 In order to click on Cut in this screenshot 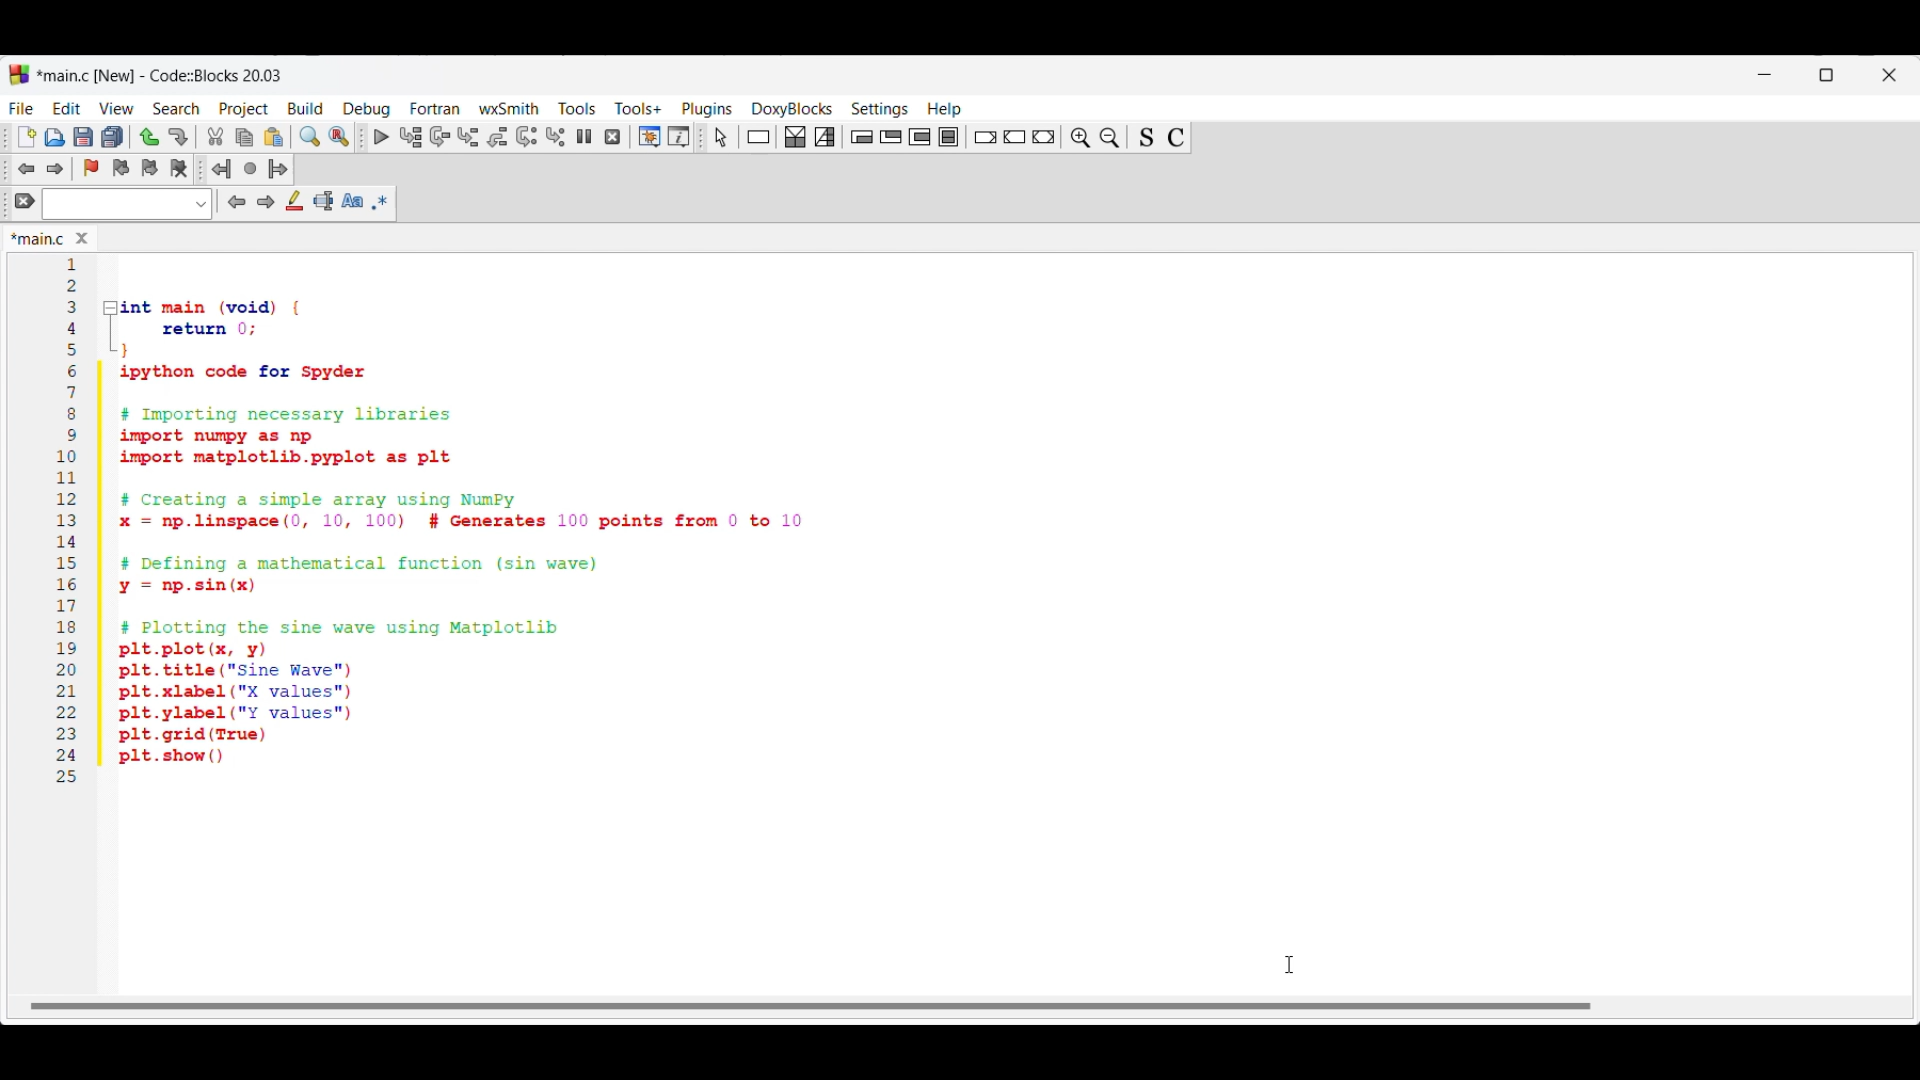, I will do `click(216, 136)`.